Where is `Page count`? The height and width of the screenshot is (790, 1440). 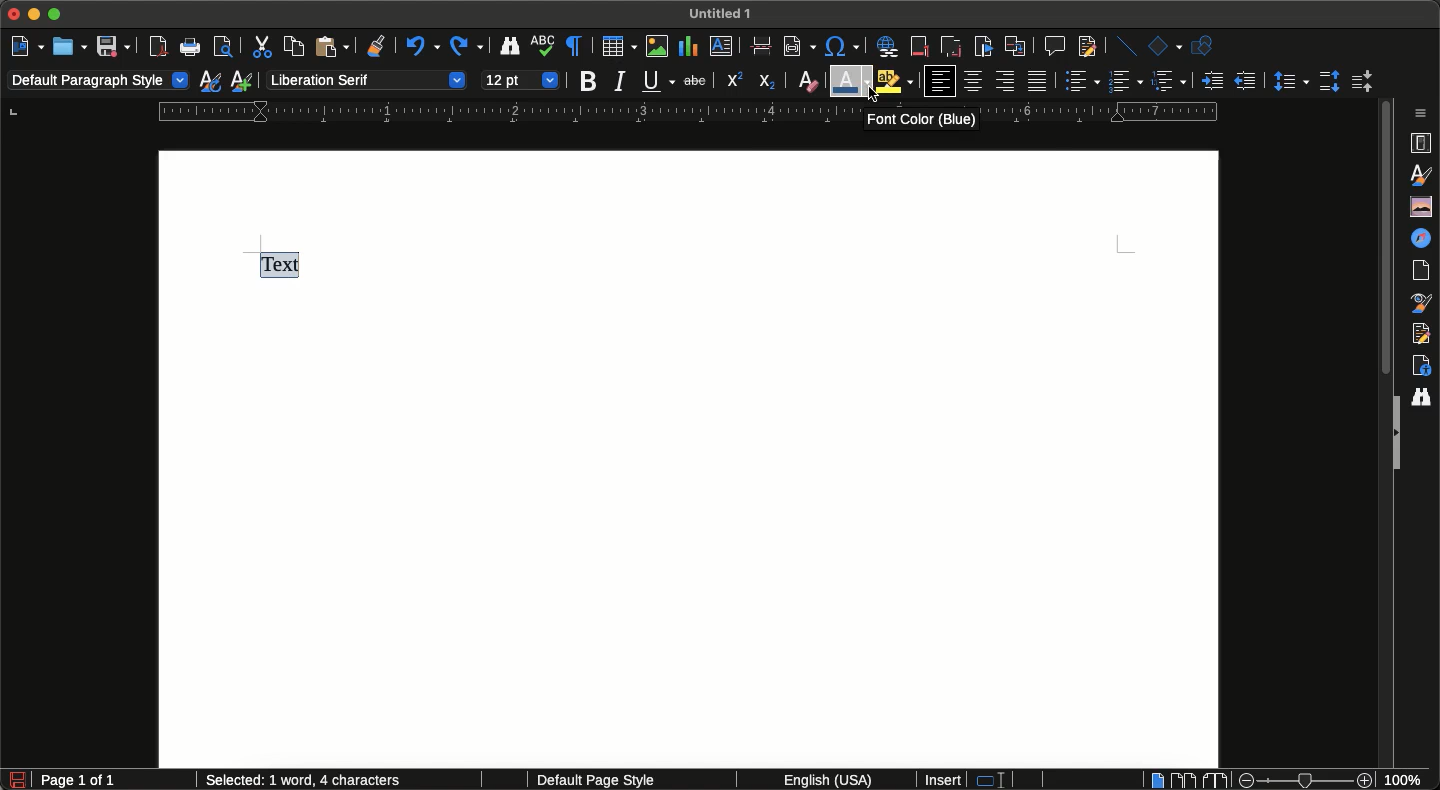
Page count is located at coordinates (114, 781).